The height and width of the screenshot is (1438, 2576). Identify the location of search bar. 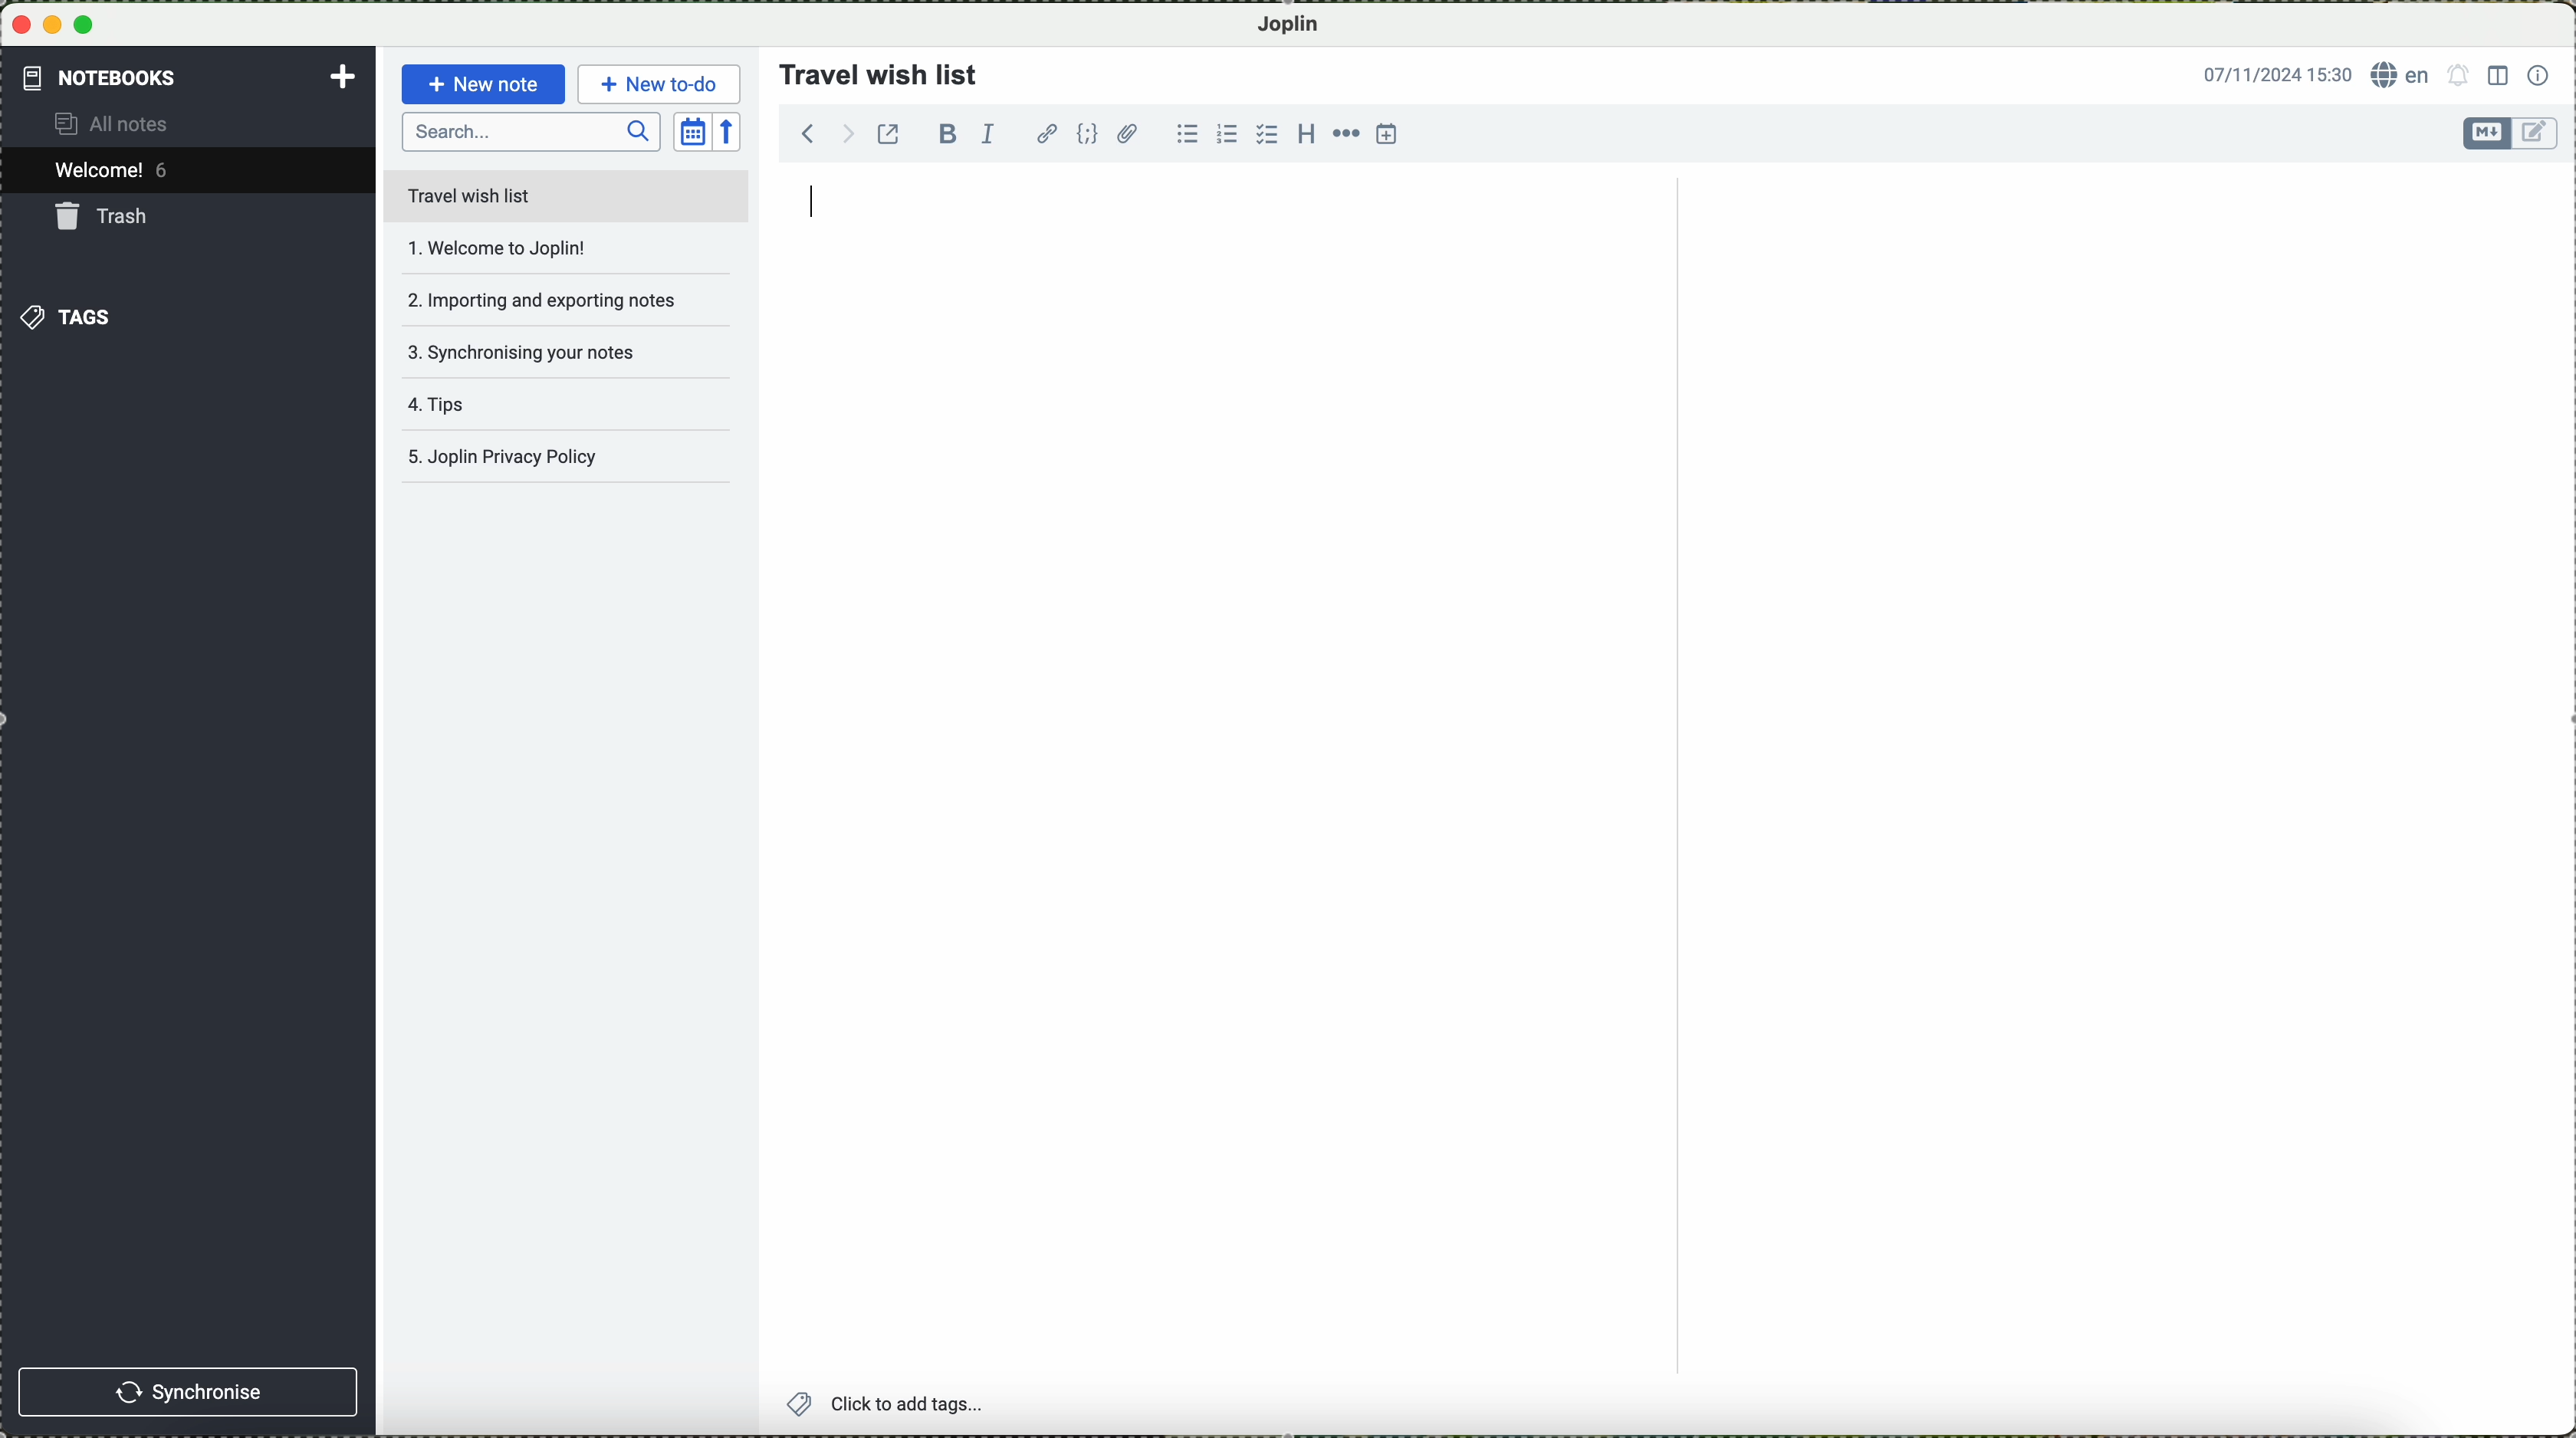
(531, 133).